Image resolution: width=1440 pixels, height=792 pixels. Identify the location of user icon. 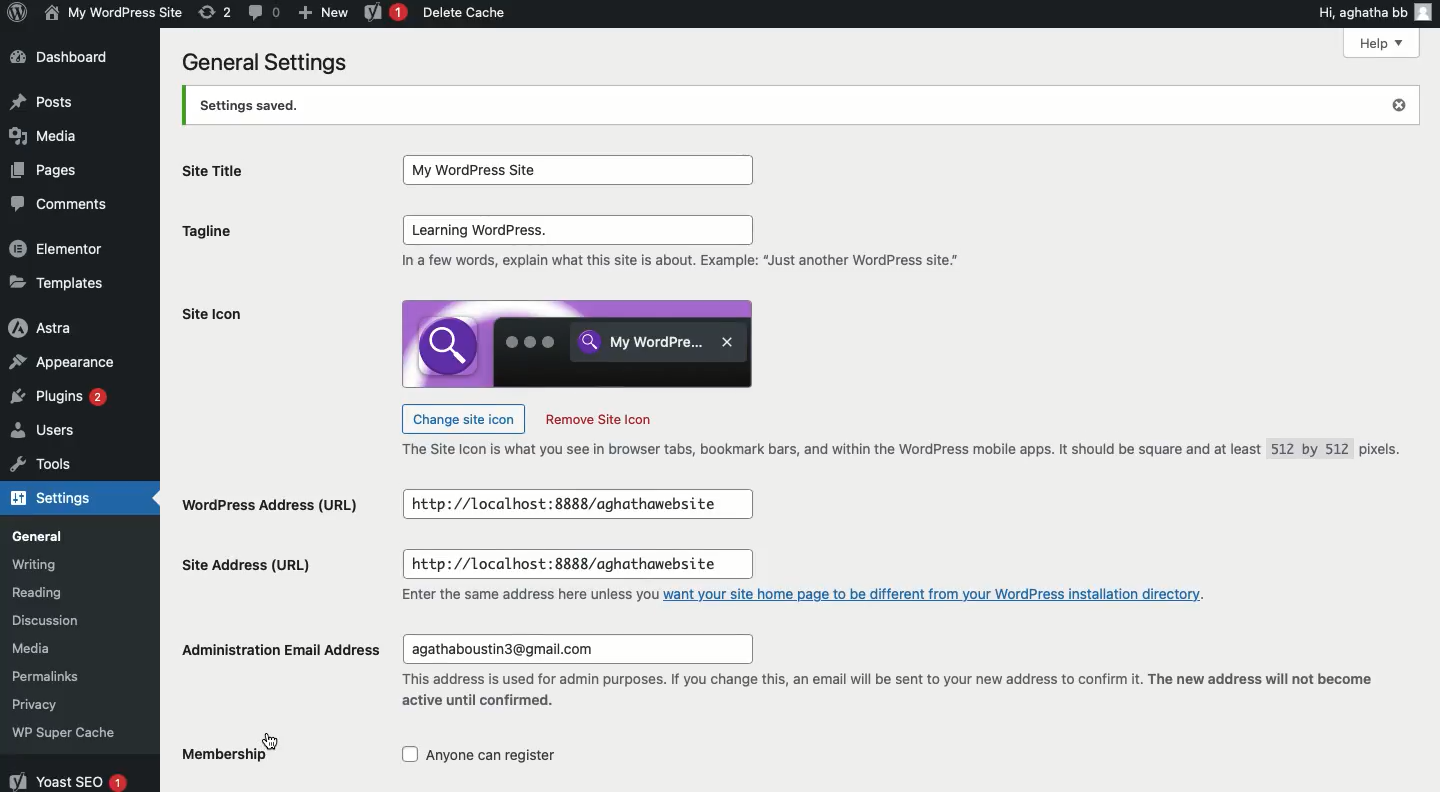
(1428, 11).